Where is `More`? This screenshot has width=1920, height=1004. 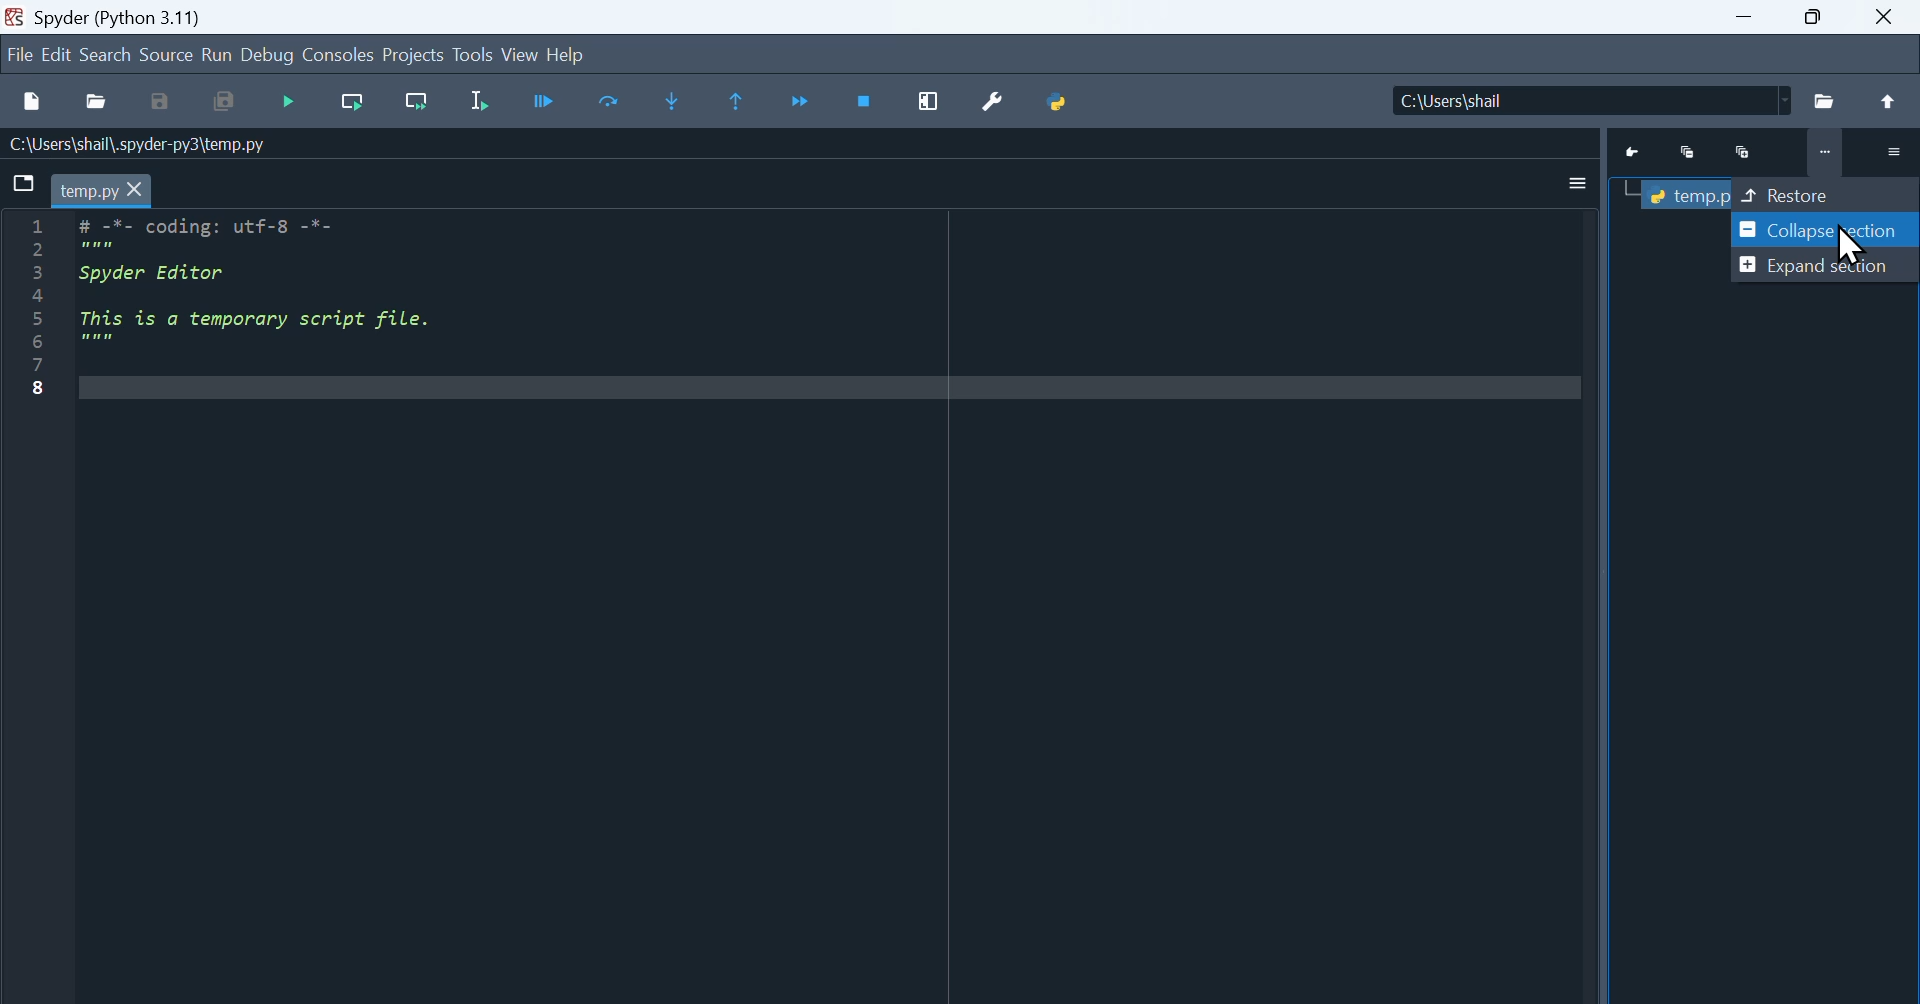 More is located at coordinates (1823, 155).